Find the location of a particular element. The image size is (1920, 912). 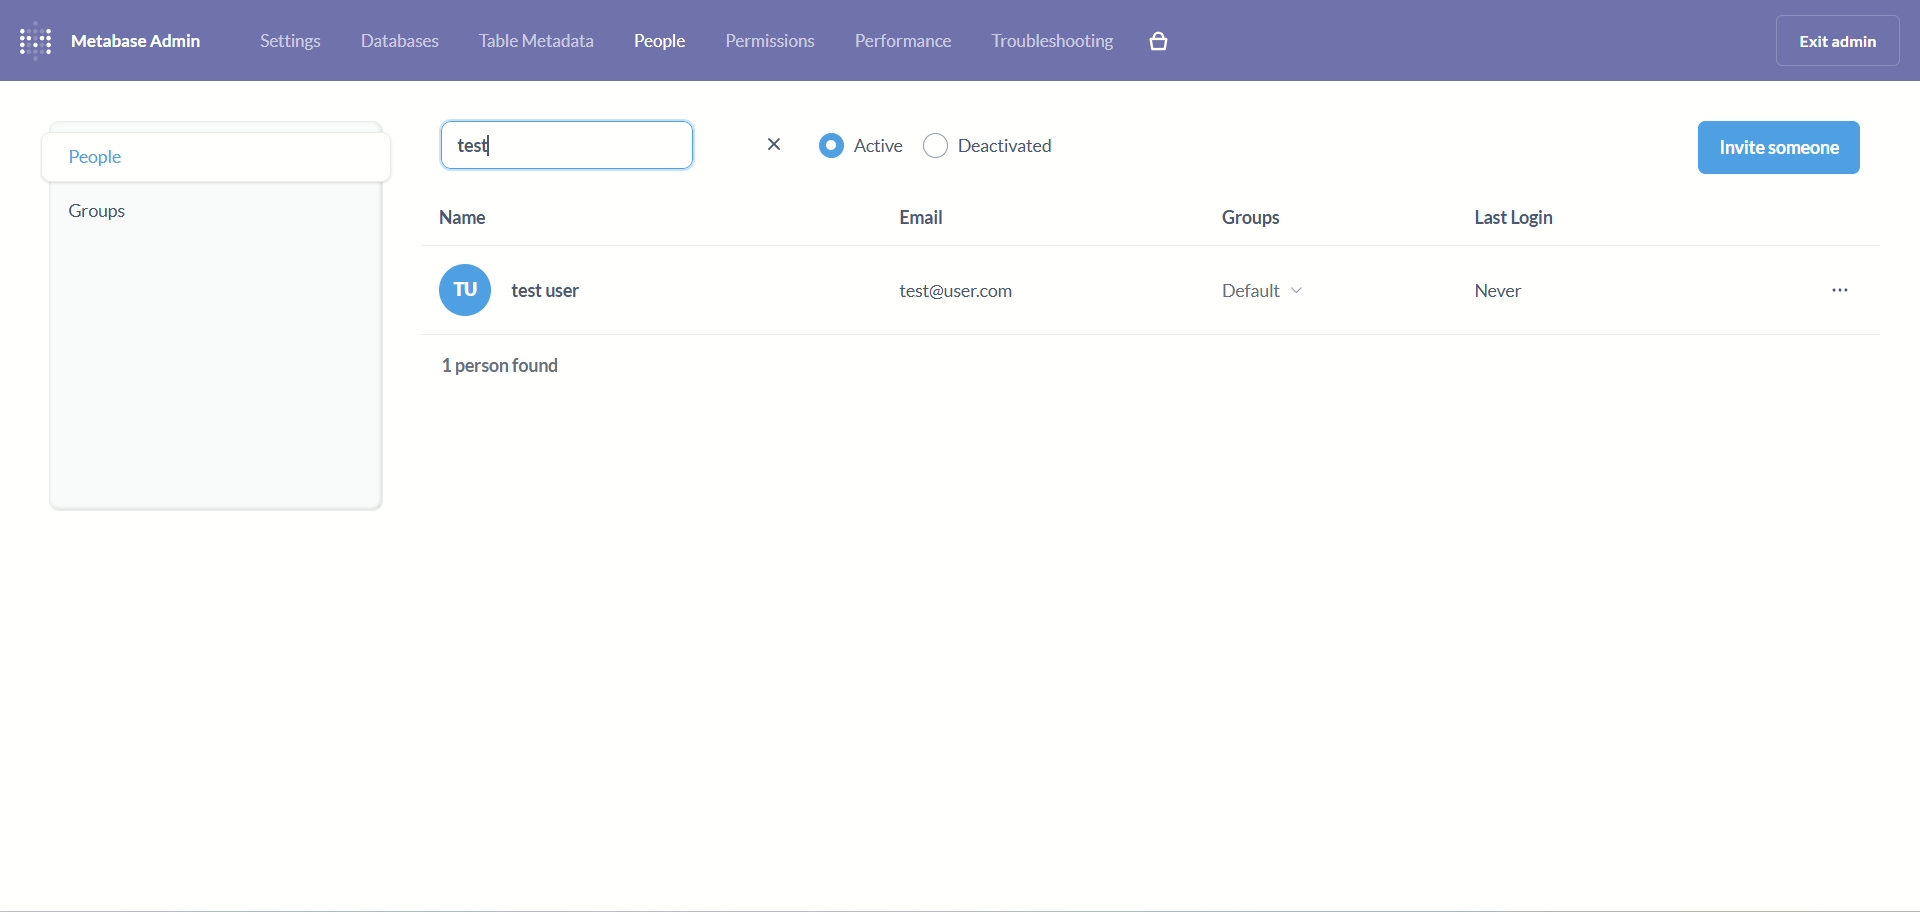

text is located at coordinates (512, 378).